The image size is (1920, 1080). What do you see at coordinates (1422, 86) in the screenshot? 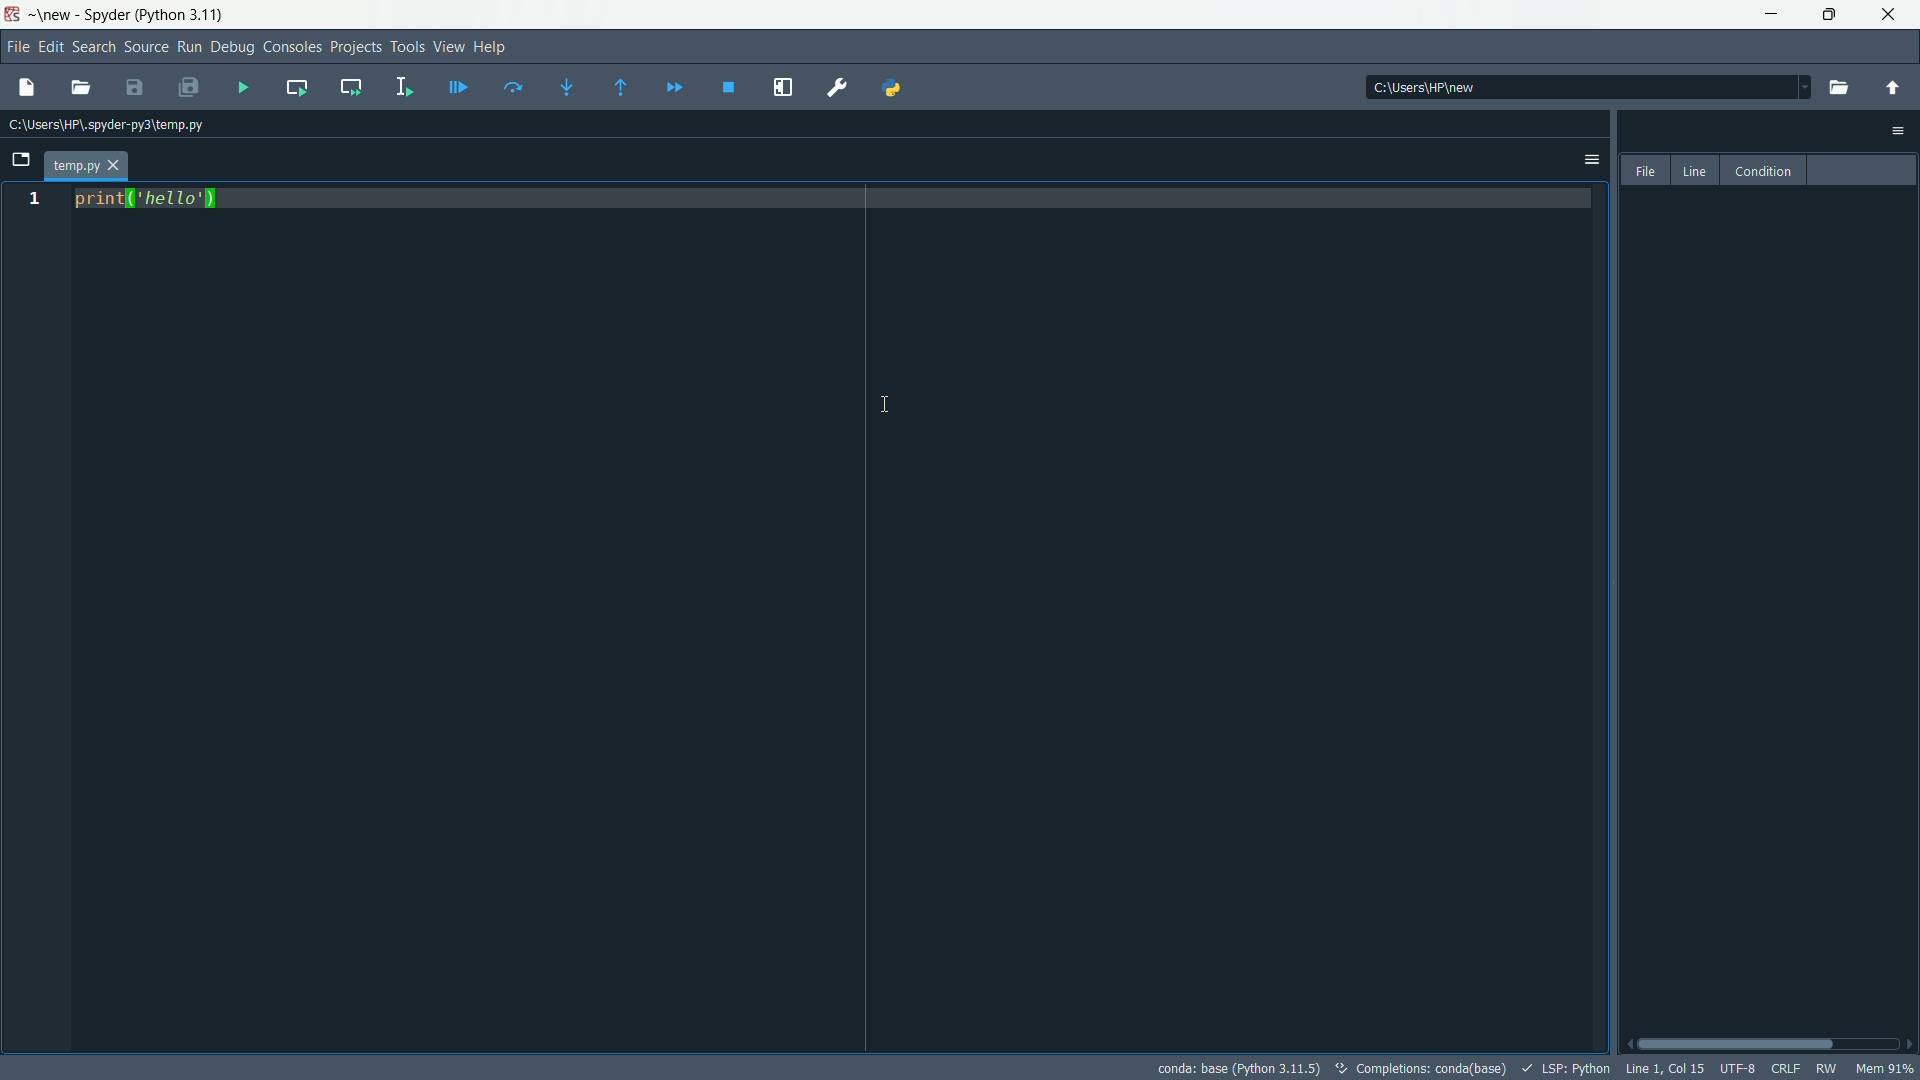
I see `c:\users\hp\new` at bounding box center [1422, 86].